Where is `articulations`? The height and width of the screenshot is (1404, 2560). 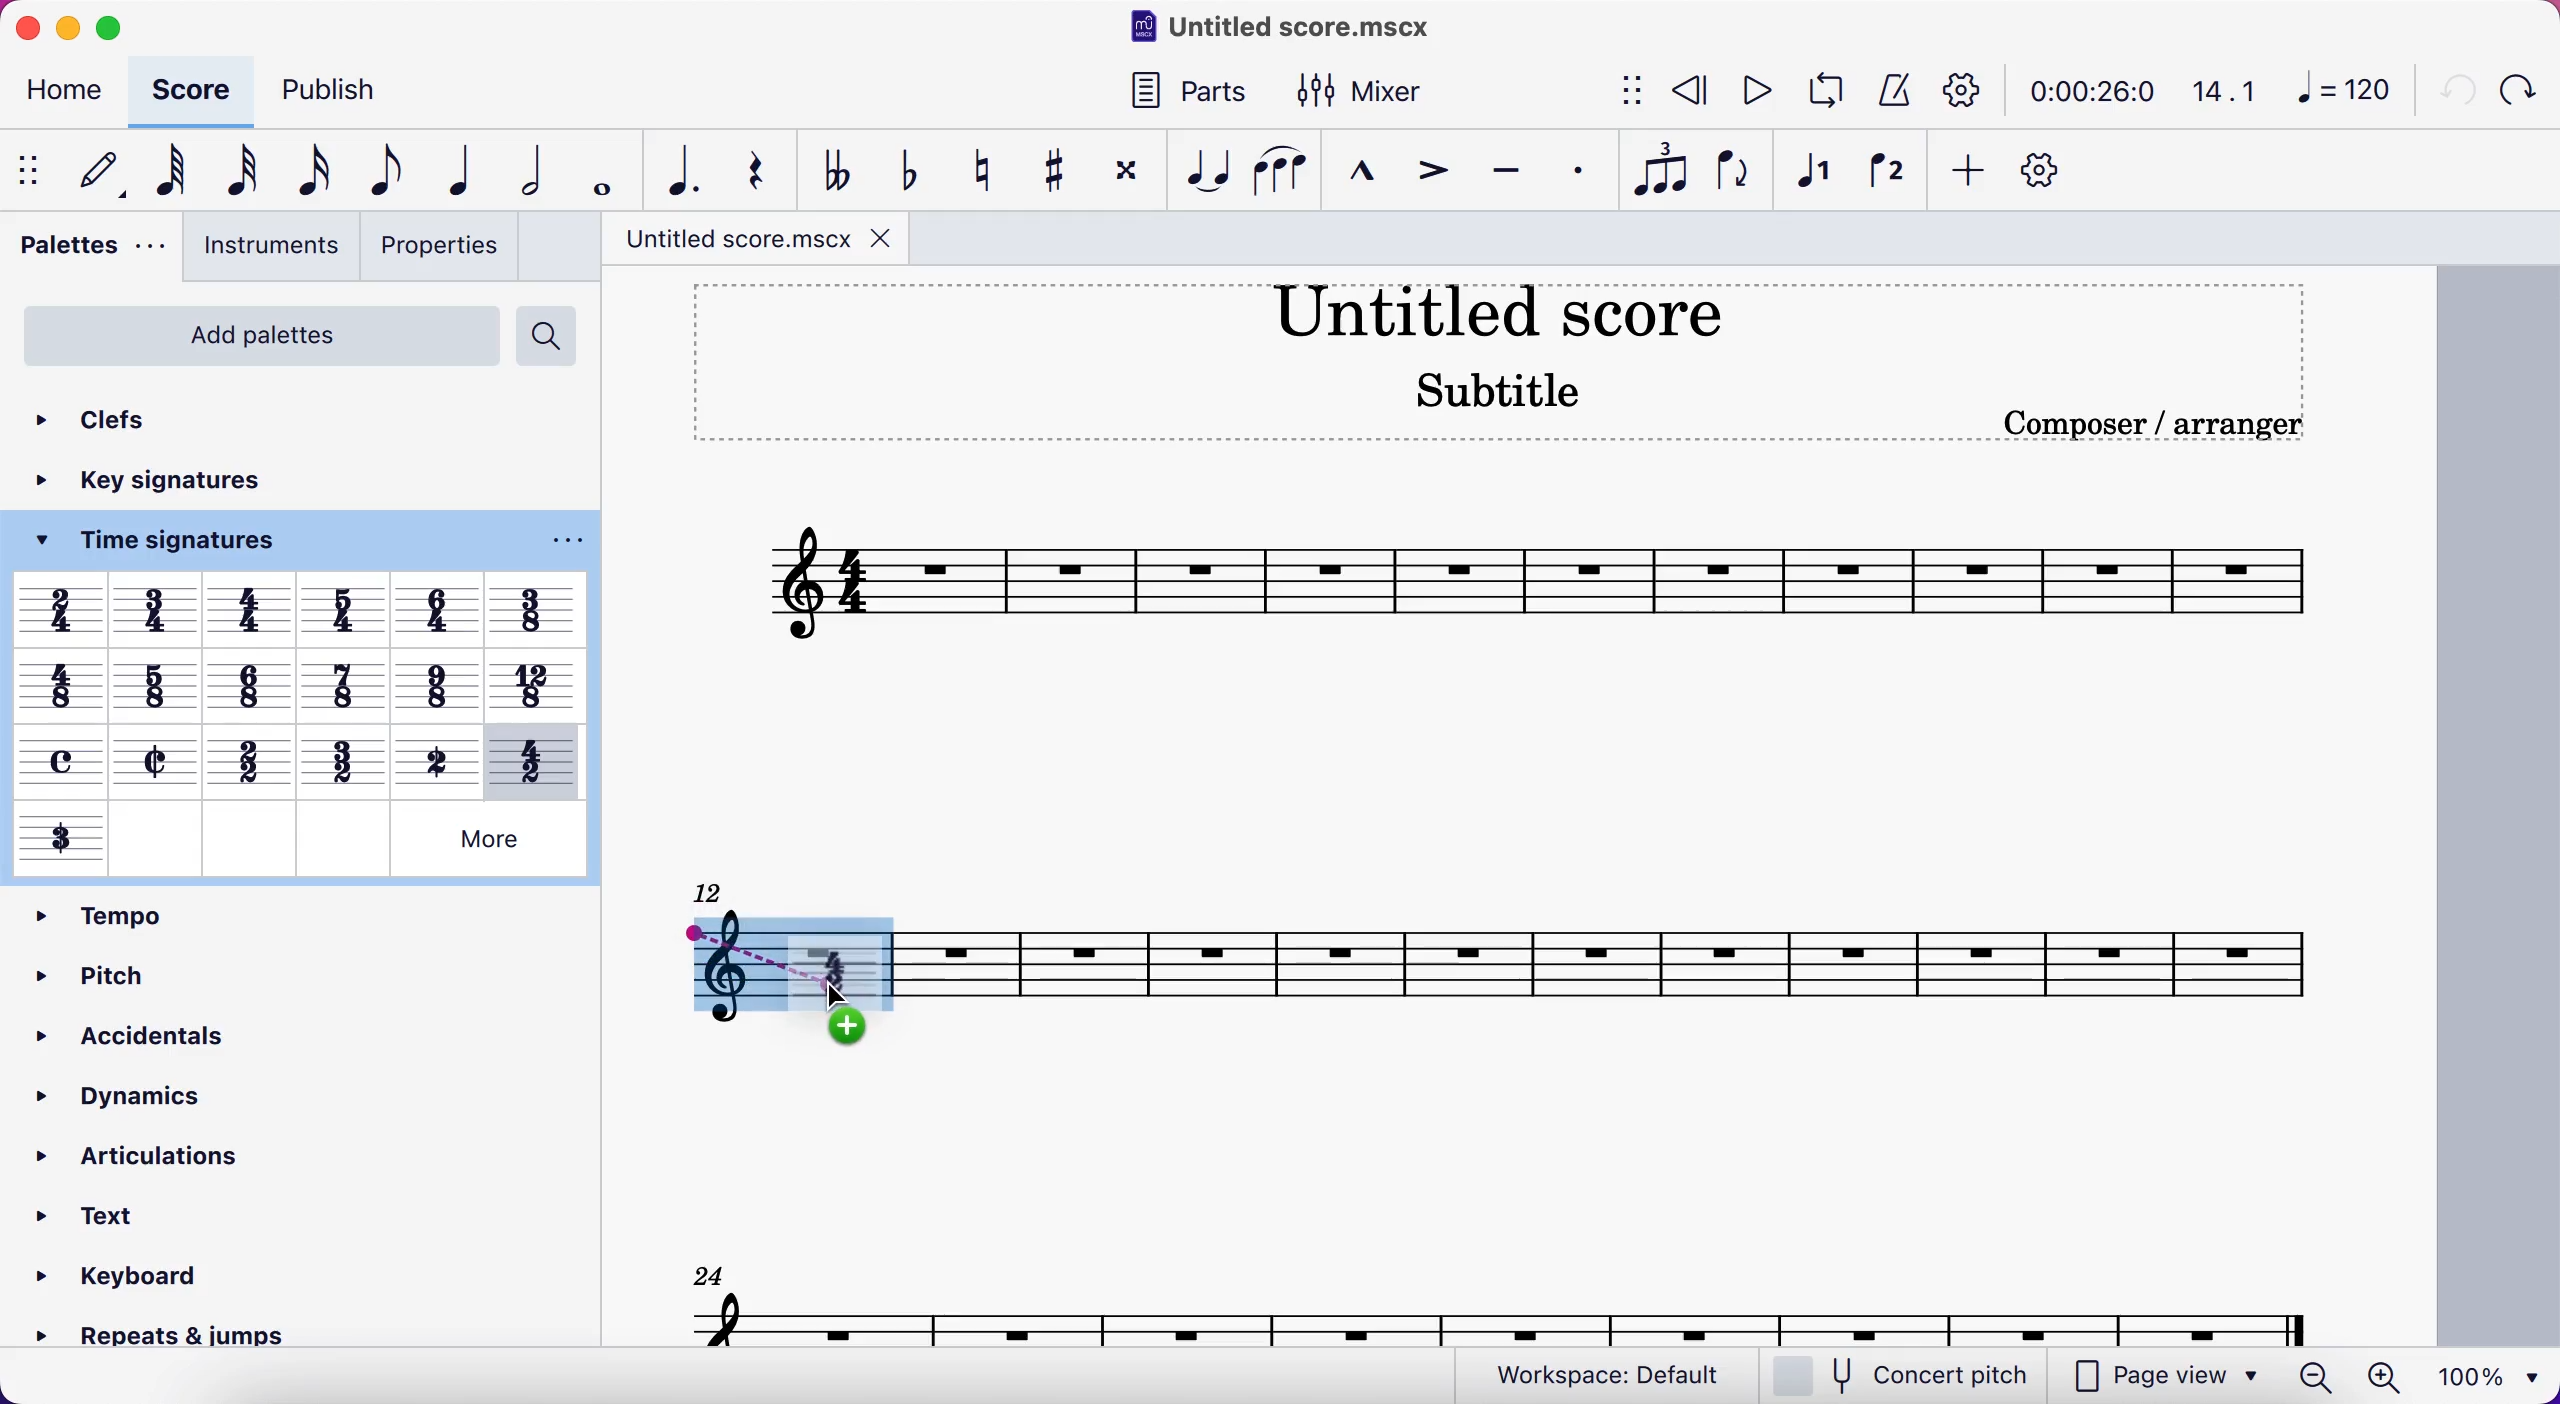 articulations is located at coordinates (170, 1155).